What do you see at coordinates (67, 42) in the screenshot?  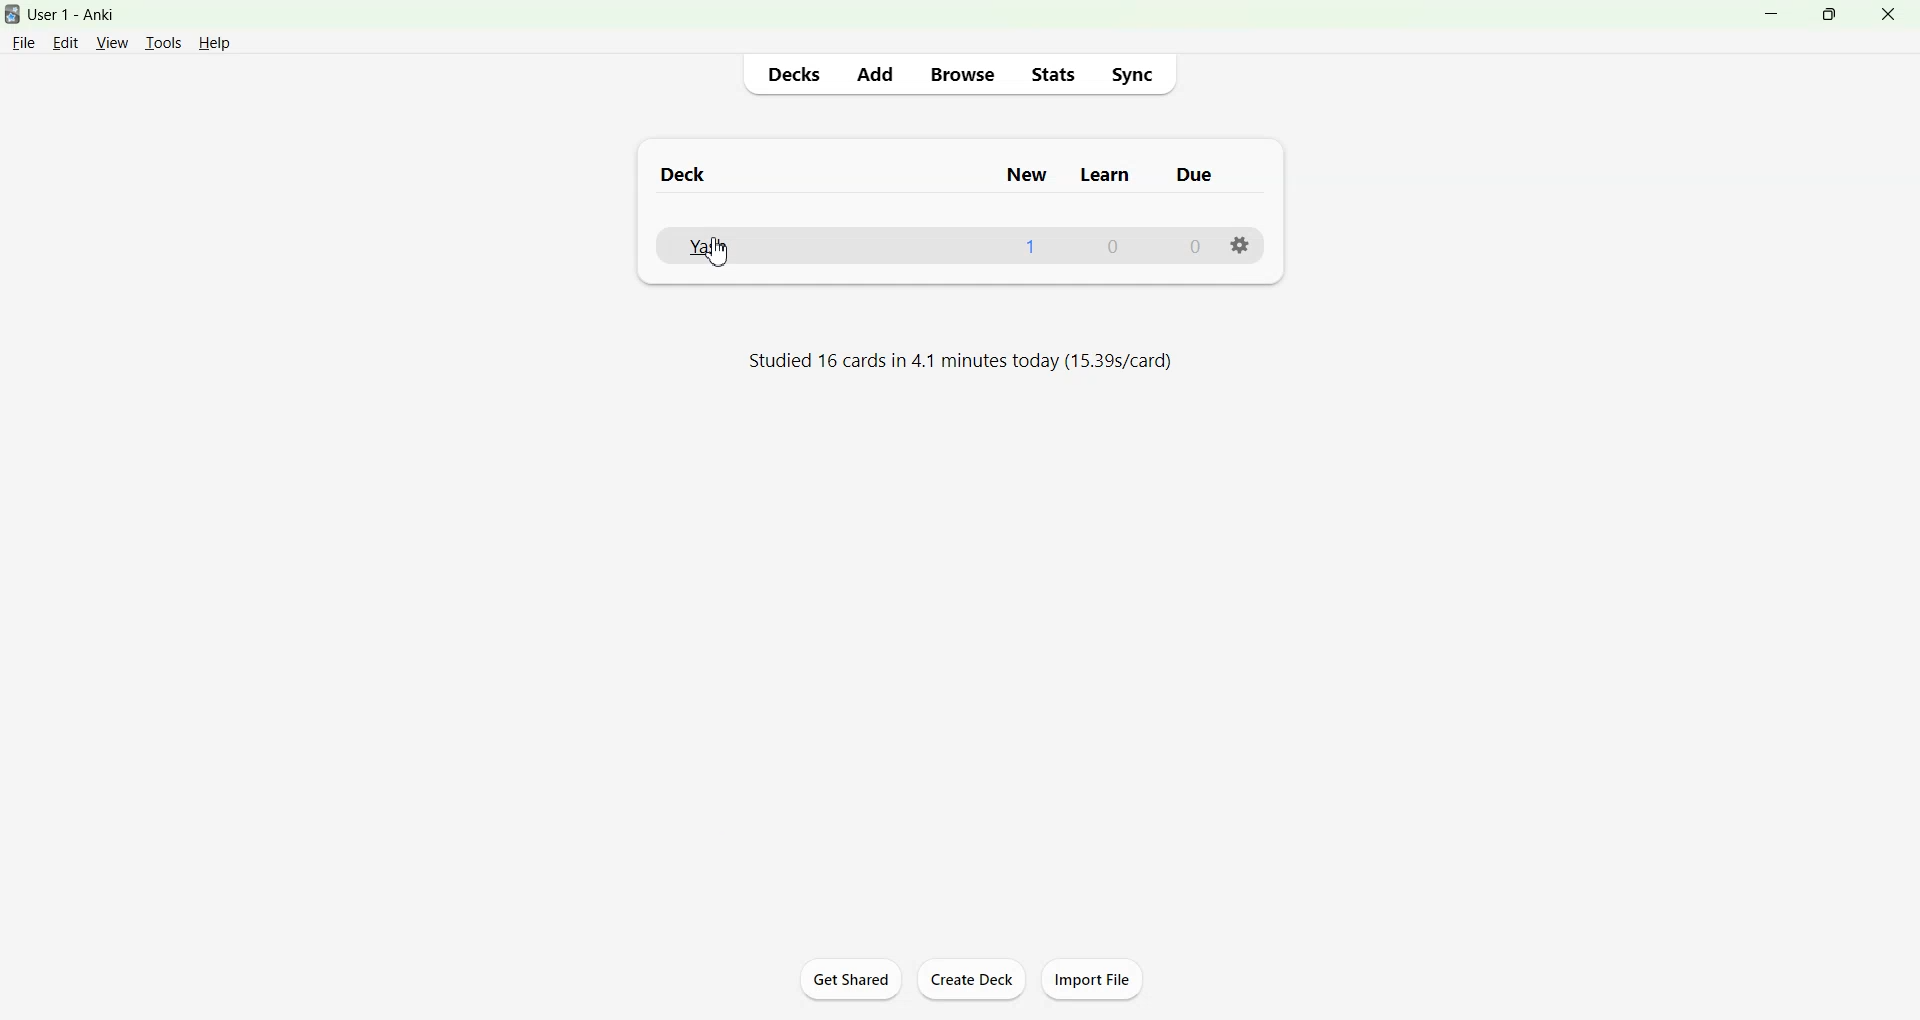 I see `Edit` at bounding box center [67, 42].